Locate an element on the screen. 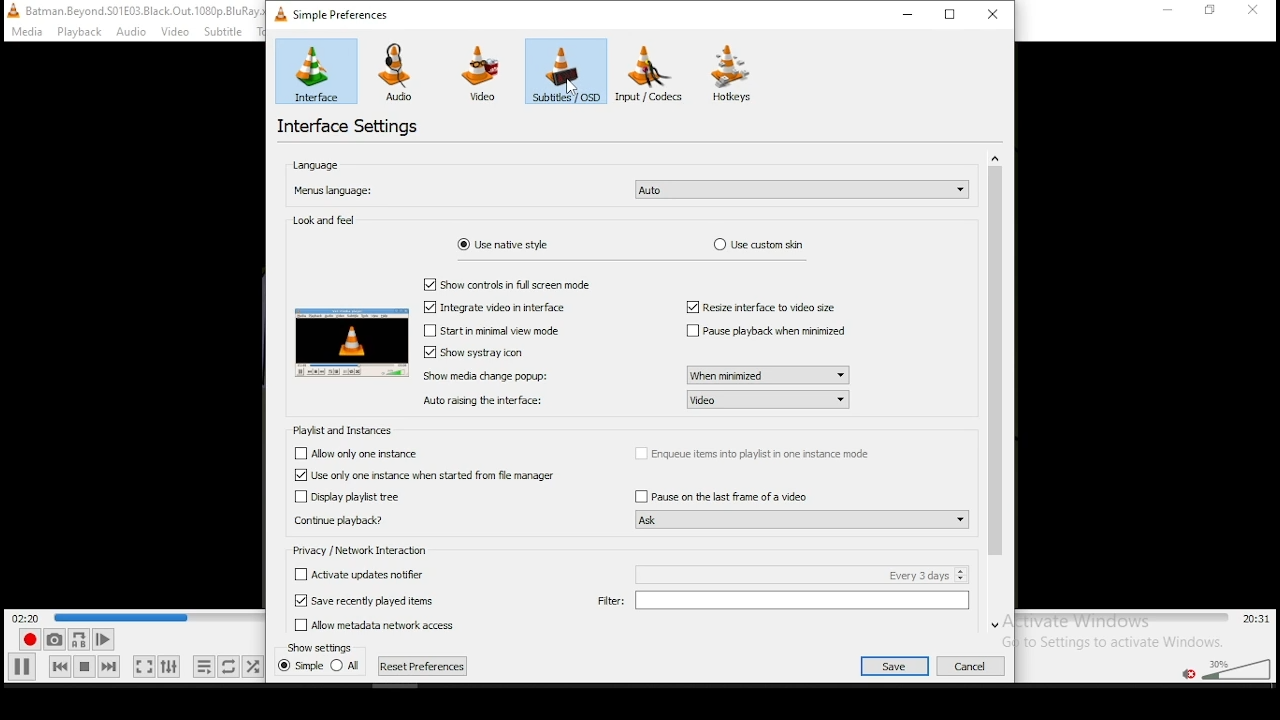  show media change popup: when minimized is located at coordinates (639, 375).